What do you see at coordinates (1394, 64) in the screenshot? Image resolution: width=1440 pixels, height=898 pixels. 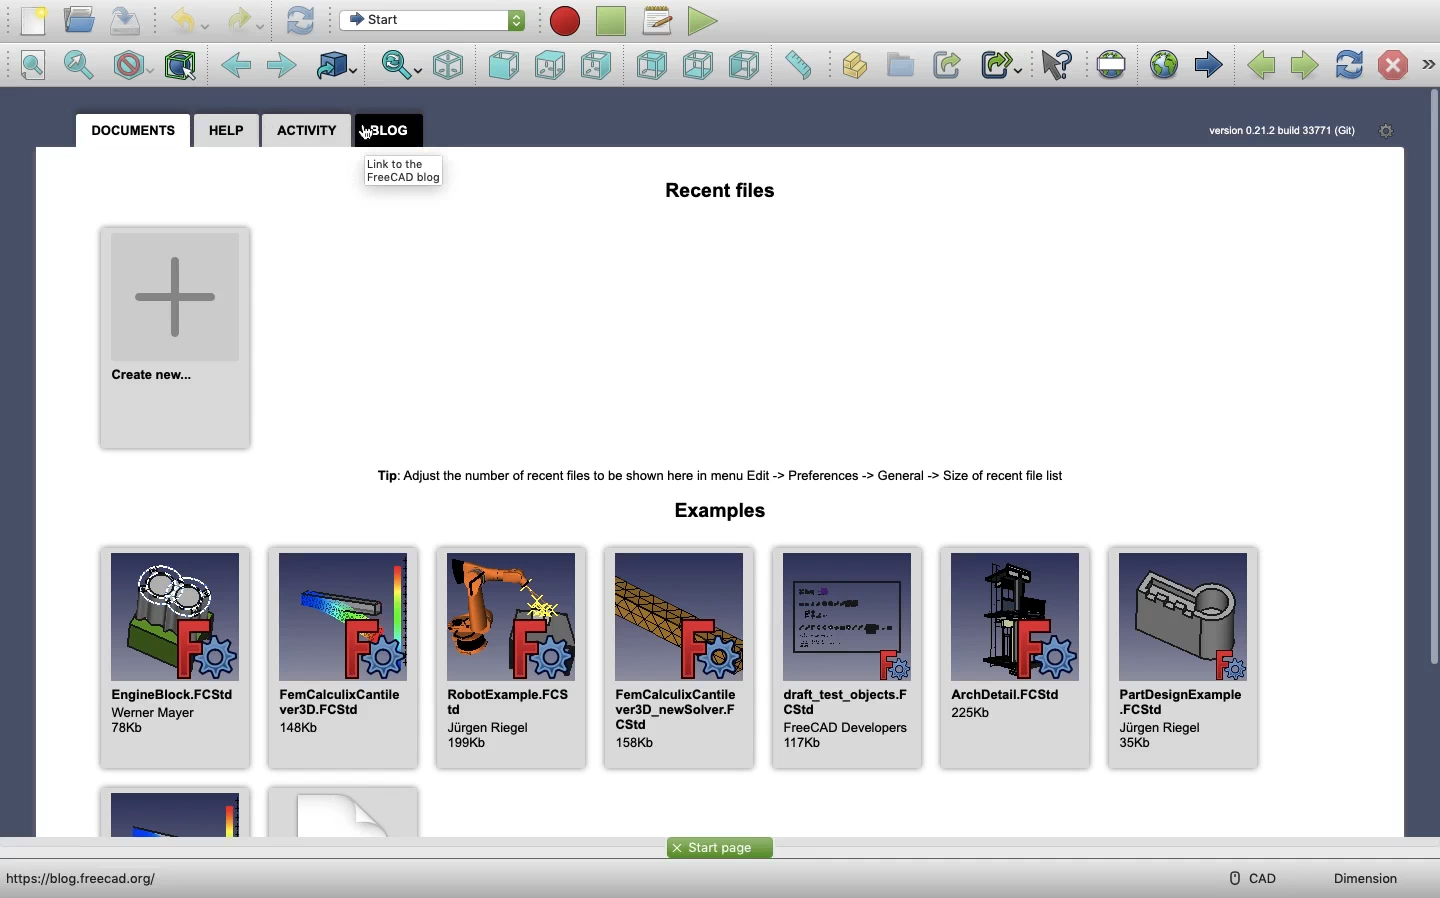 I see `Delete` at bounding box center [1394, 64].